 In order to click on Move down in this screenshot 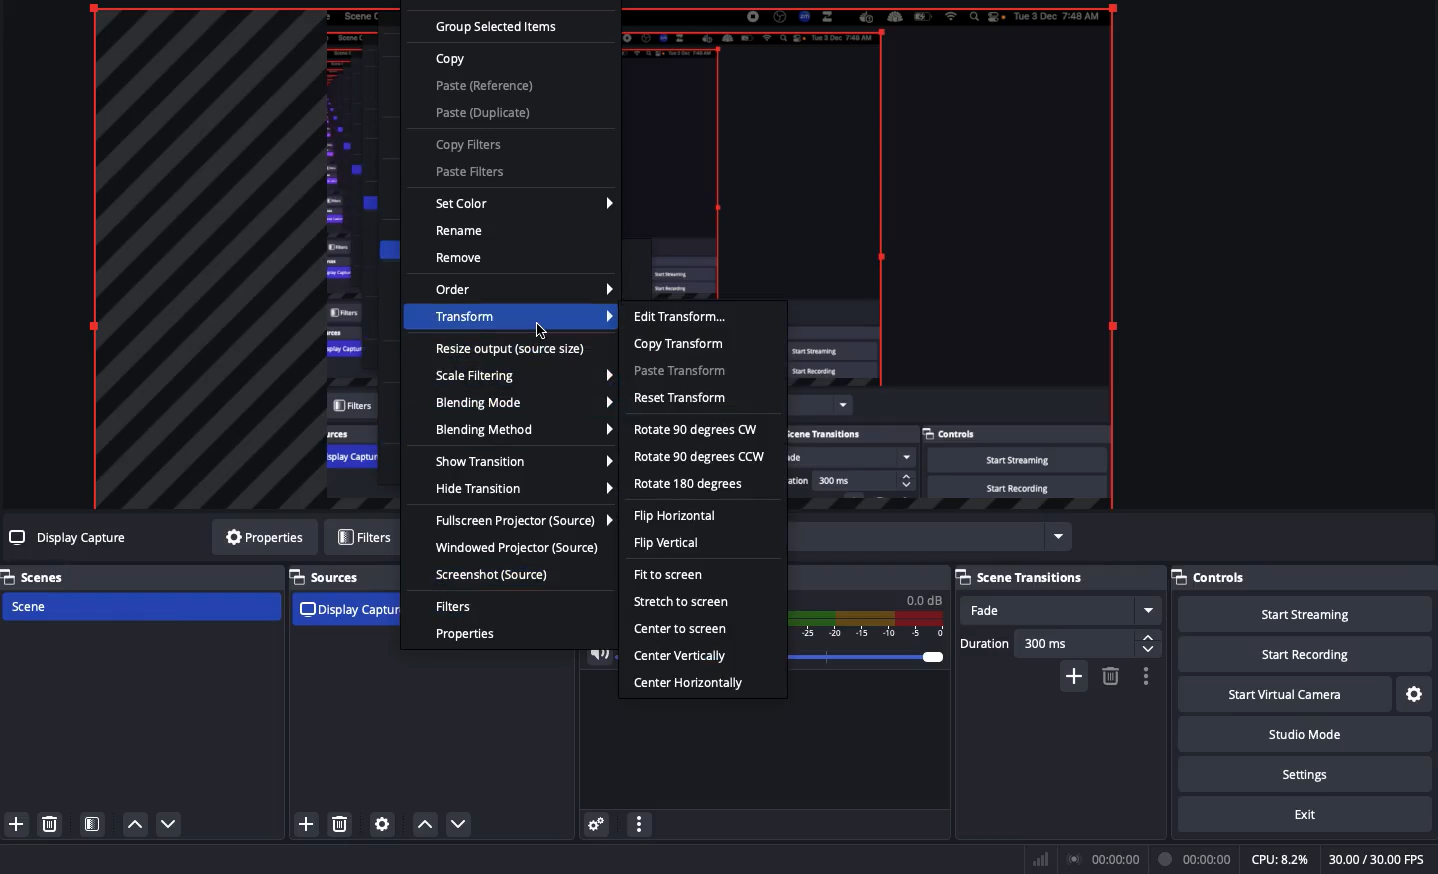, I will do `click(171, 823)`.